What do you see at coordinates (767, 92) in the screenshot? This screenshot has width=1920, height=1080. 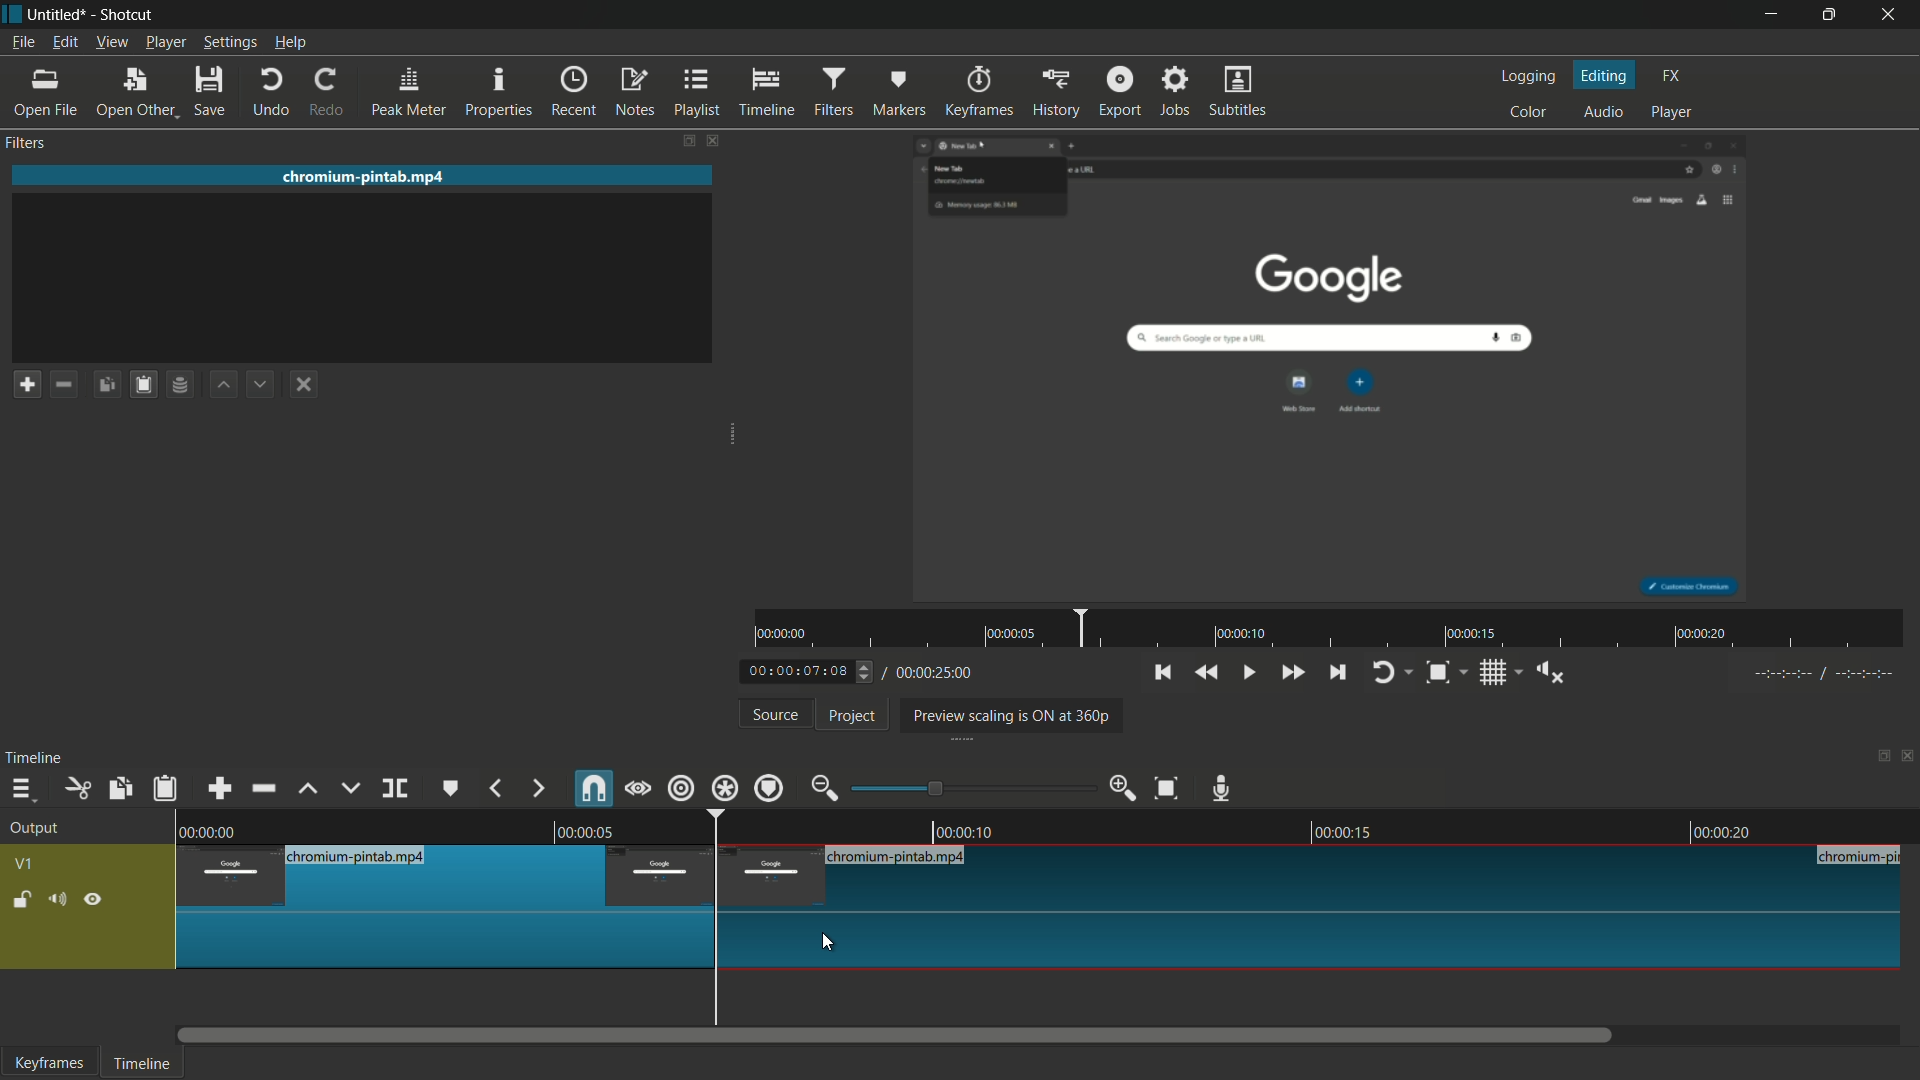 I see `timeline` at bounding box center [767, 92].